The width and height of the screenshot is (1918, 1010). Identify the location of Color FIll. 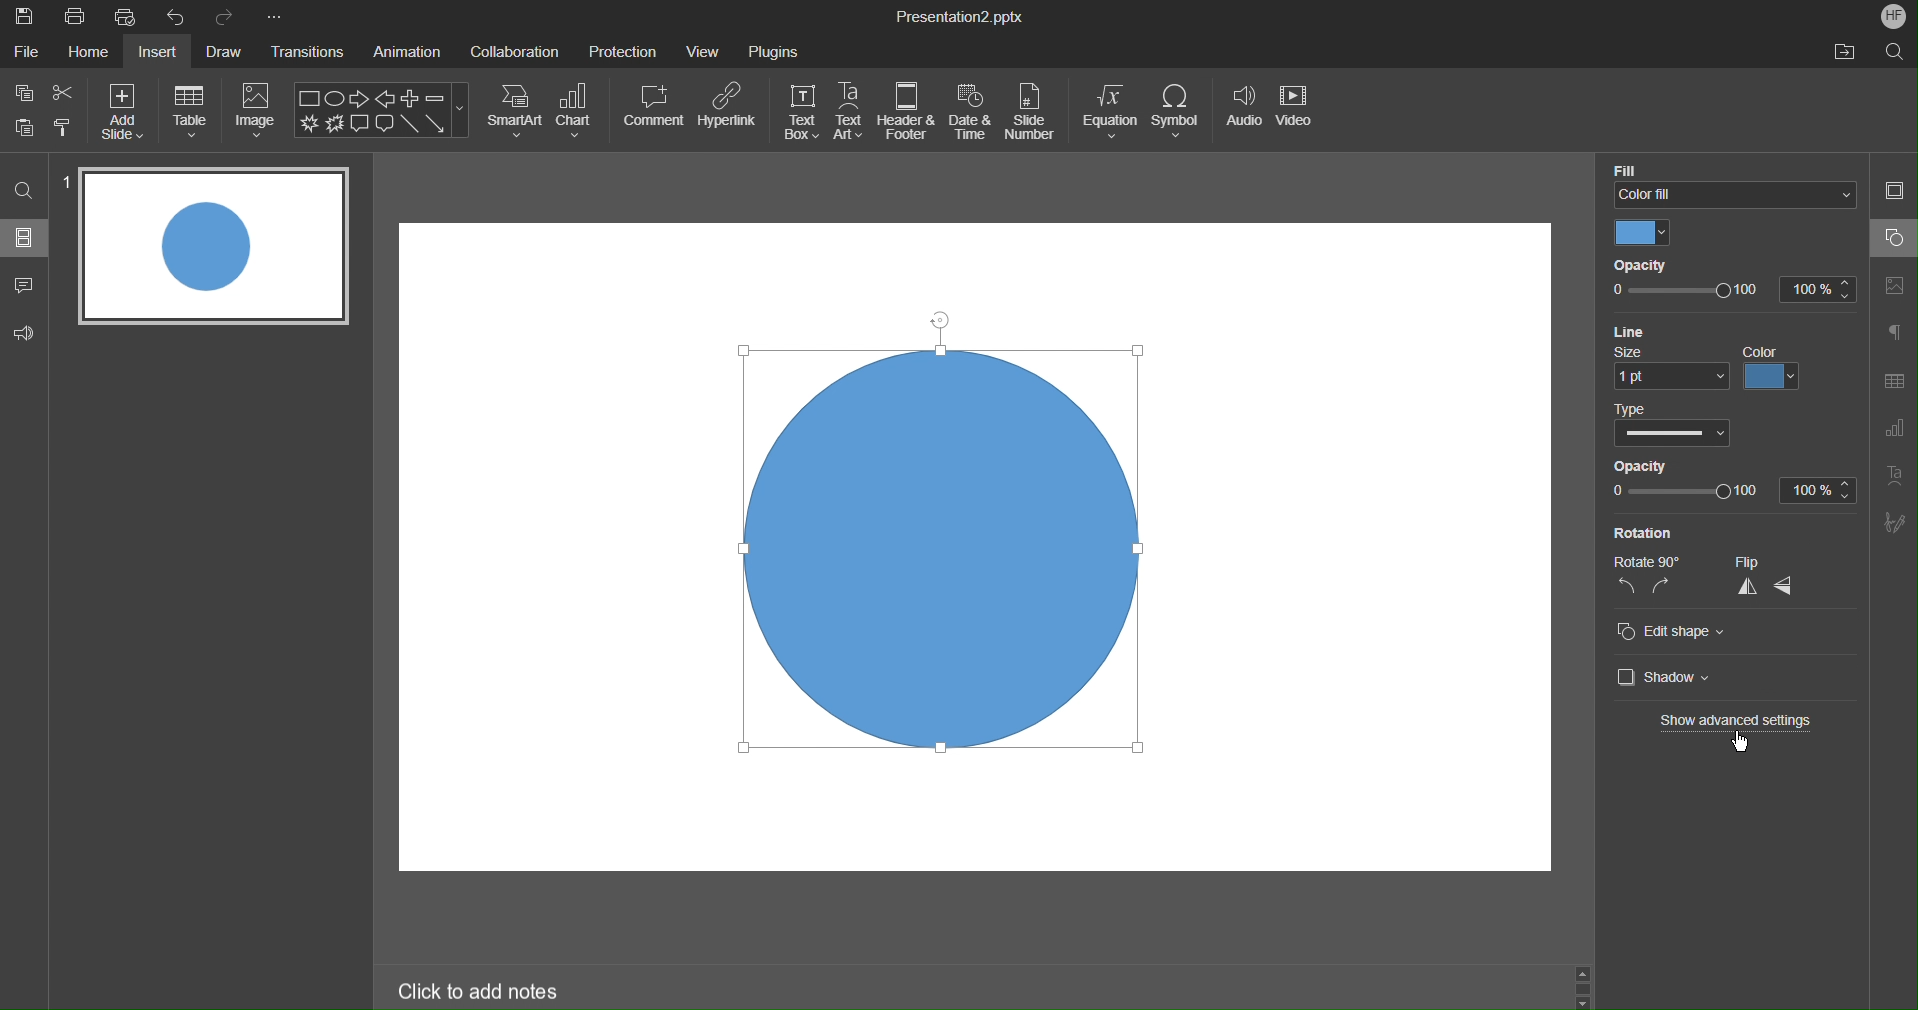
(1730, 181).